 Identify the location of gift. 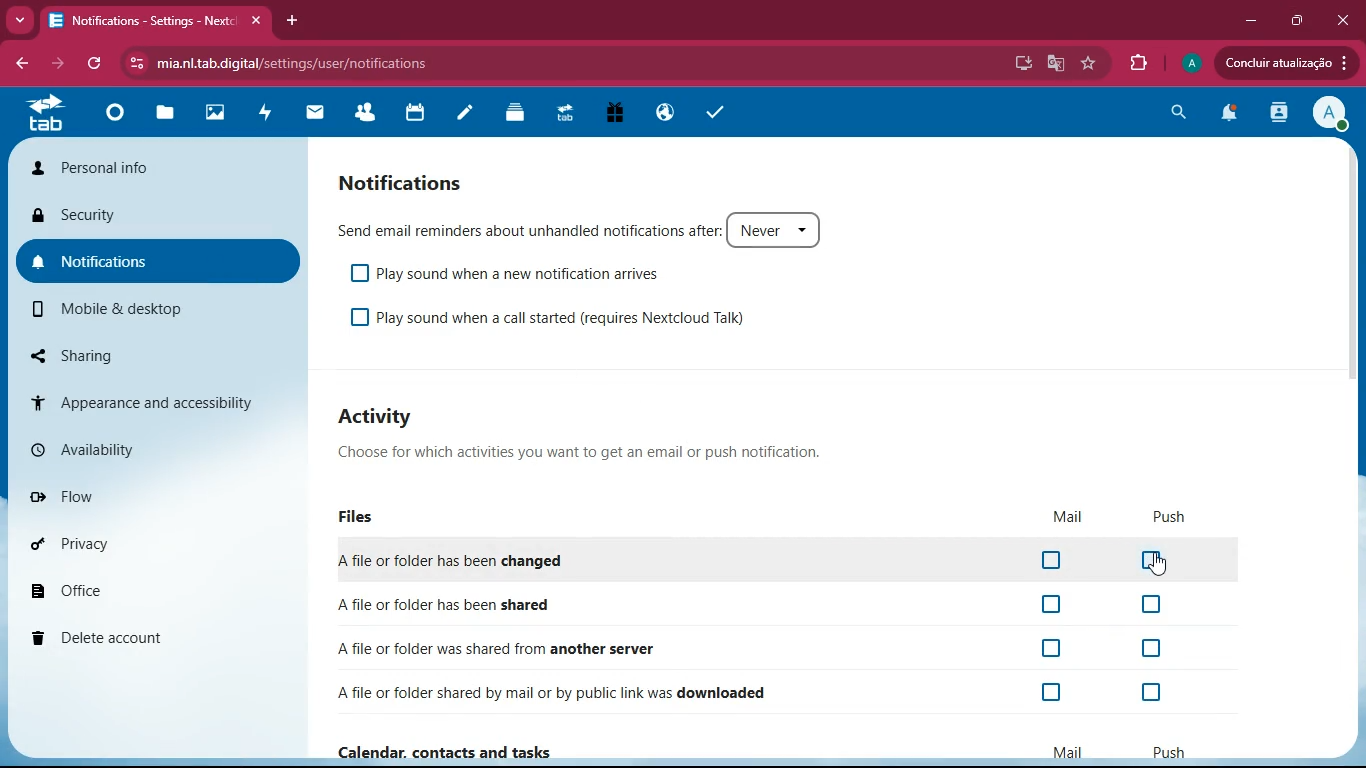
(616, 114).